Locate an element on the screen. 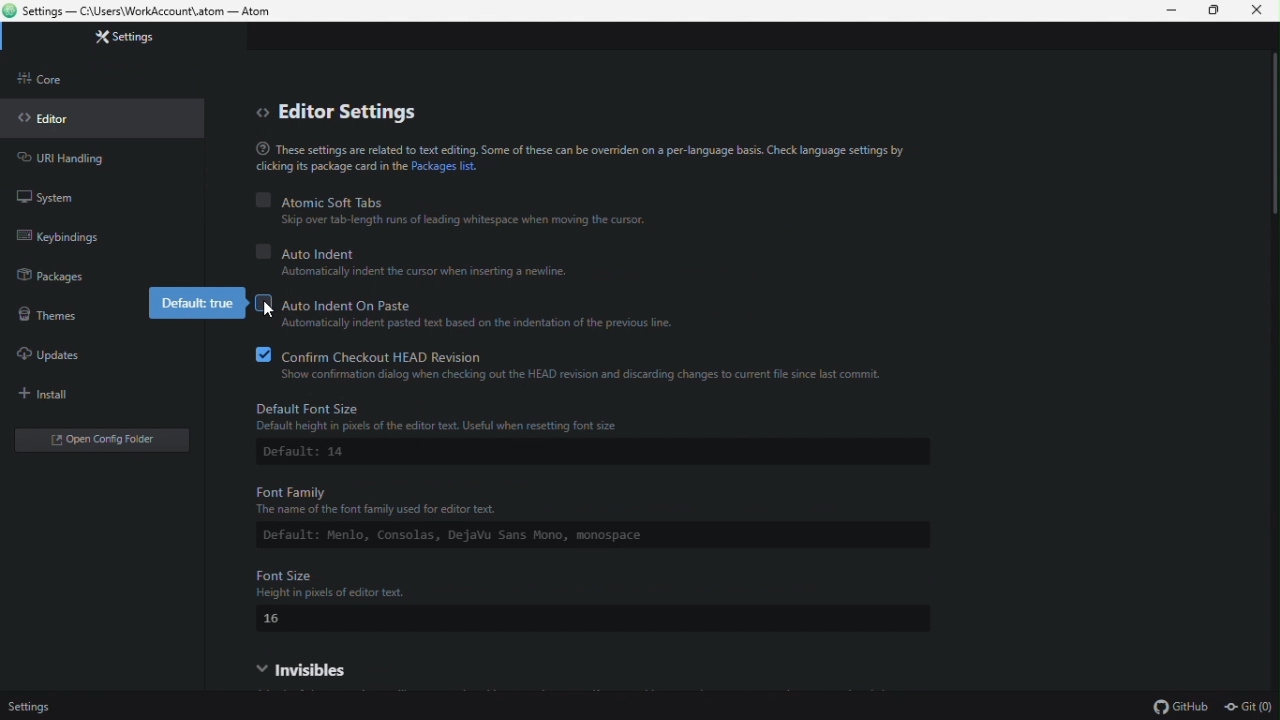  Default Font Size
Defauit height in pixels of the editor text. Useful when resetting font size is located at coordinates (586, 415).